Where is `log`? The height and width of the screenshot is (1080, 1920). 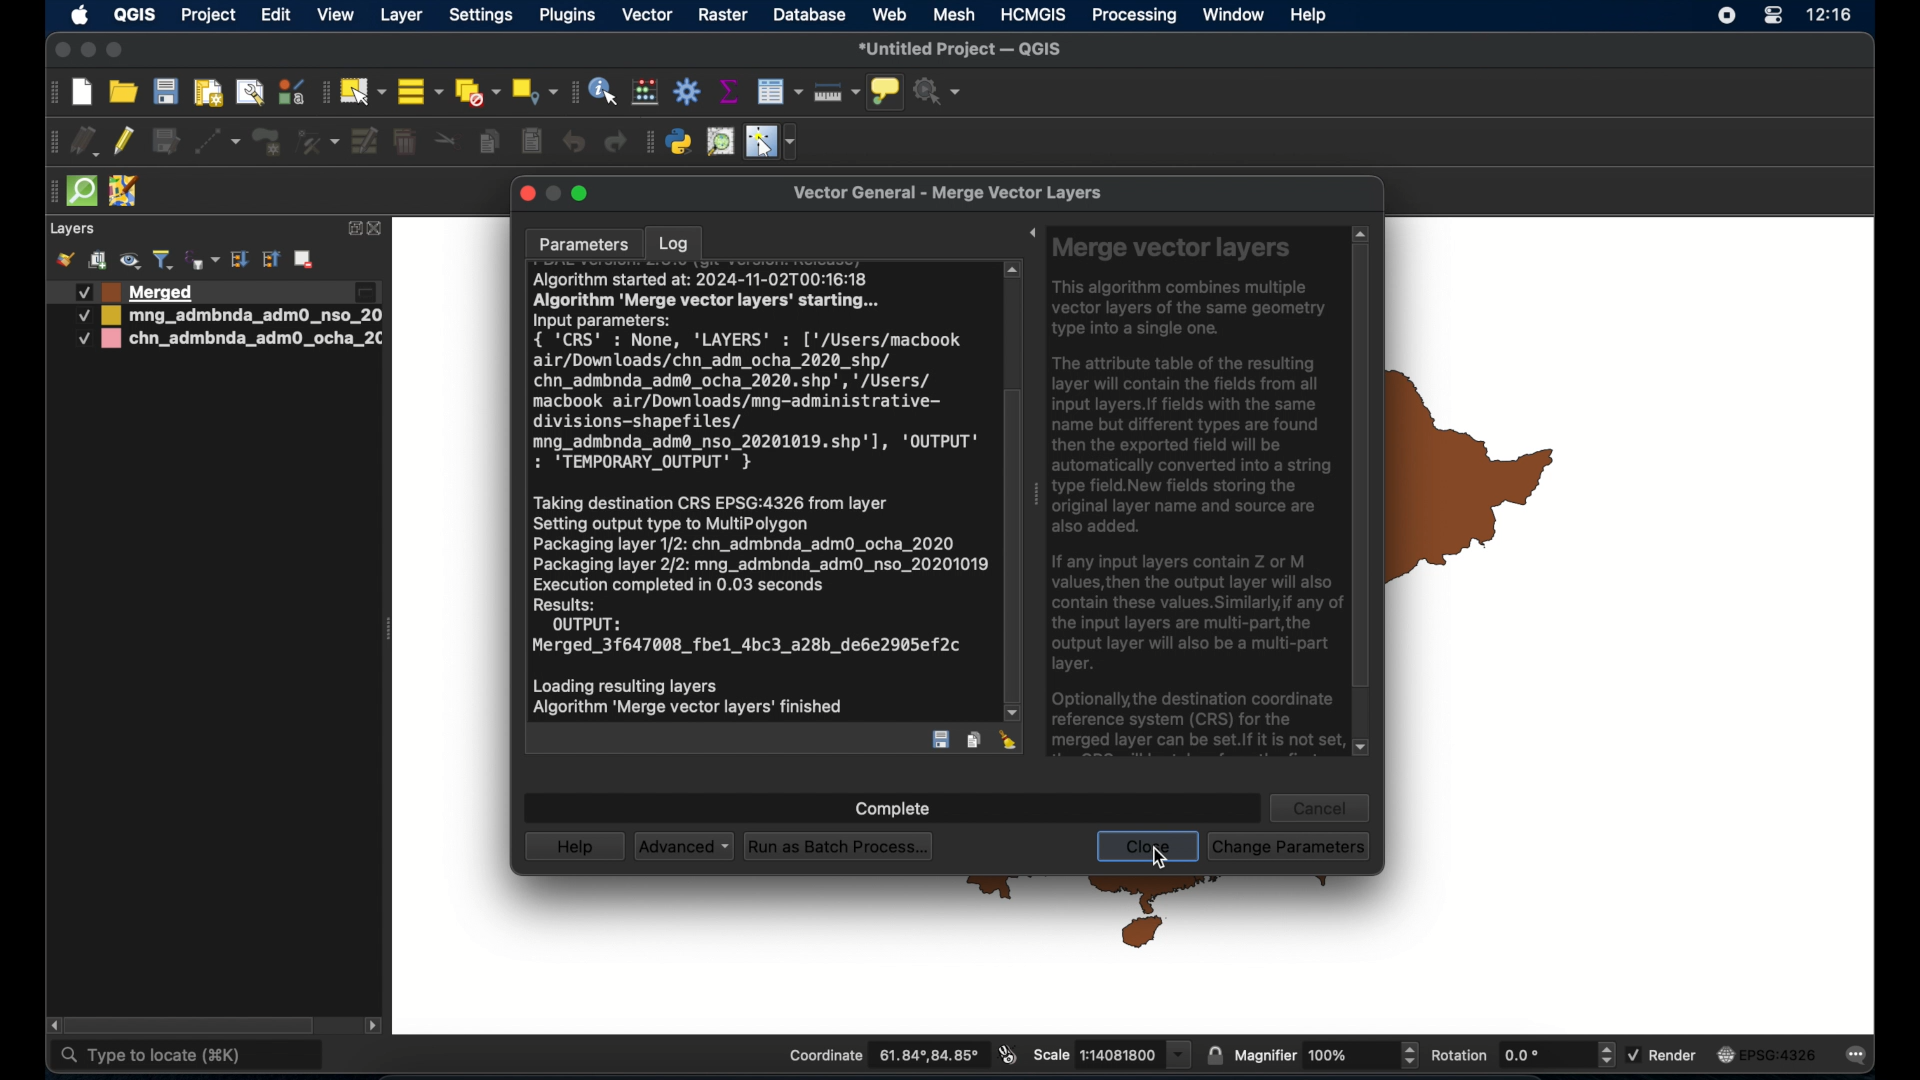 log is located at coordinates (675, 243).